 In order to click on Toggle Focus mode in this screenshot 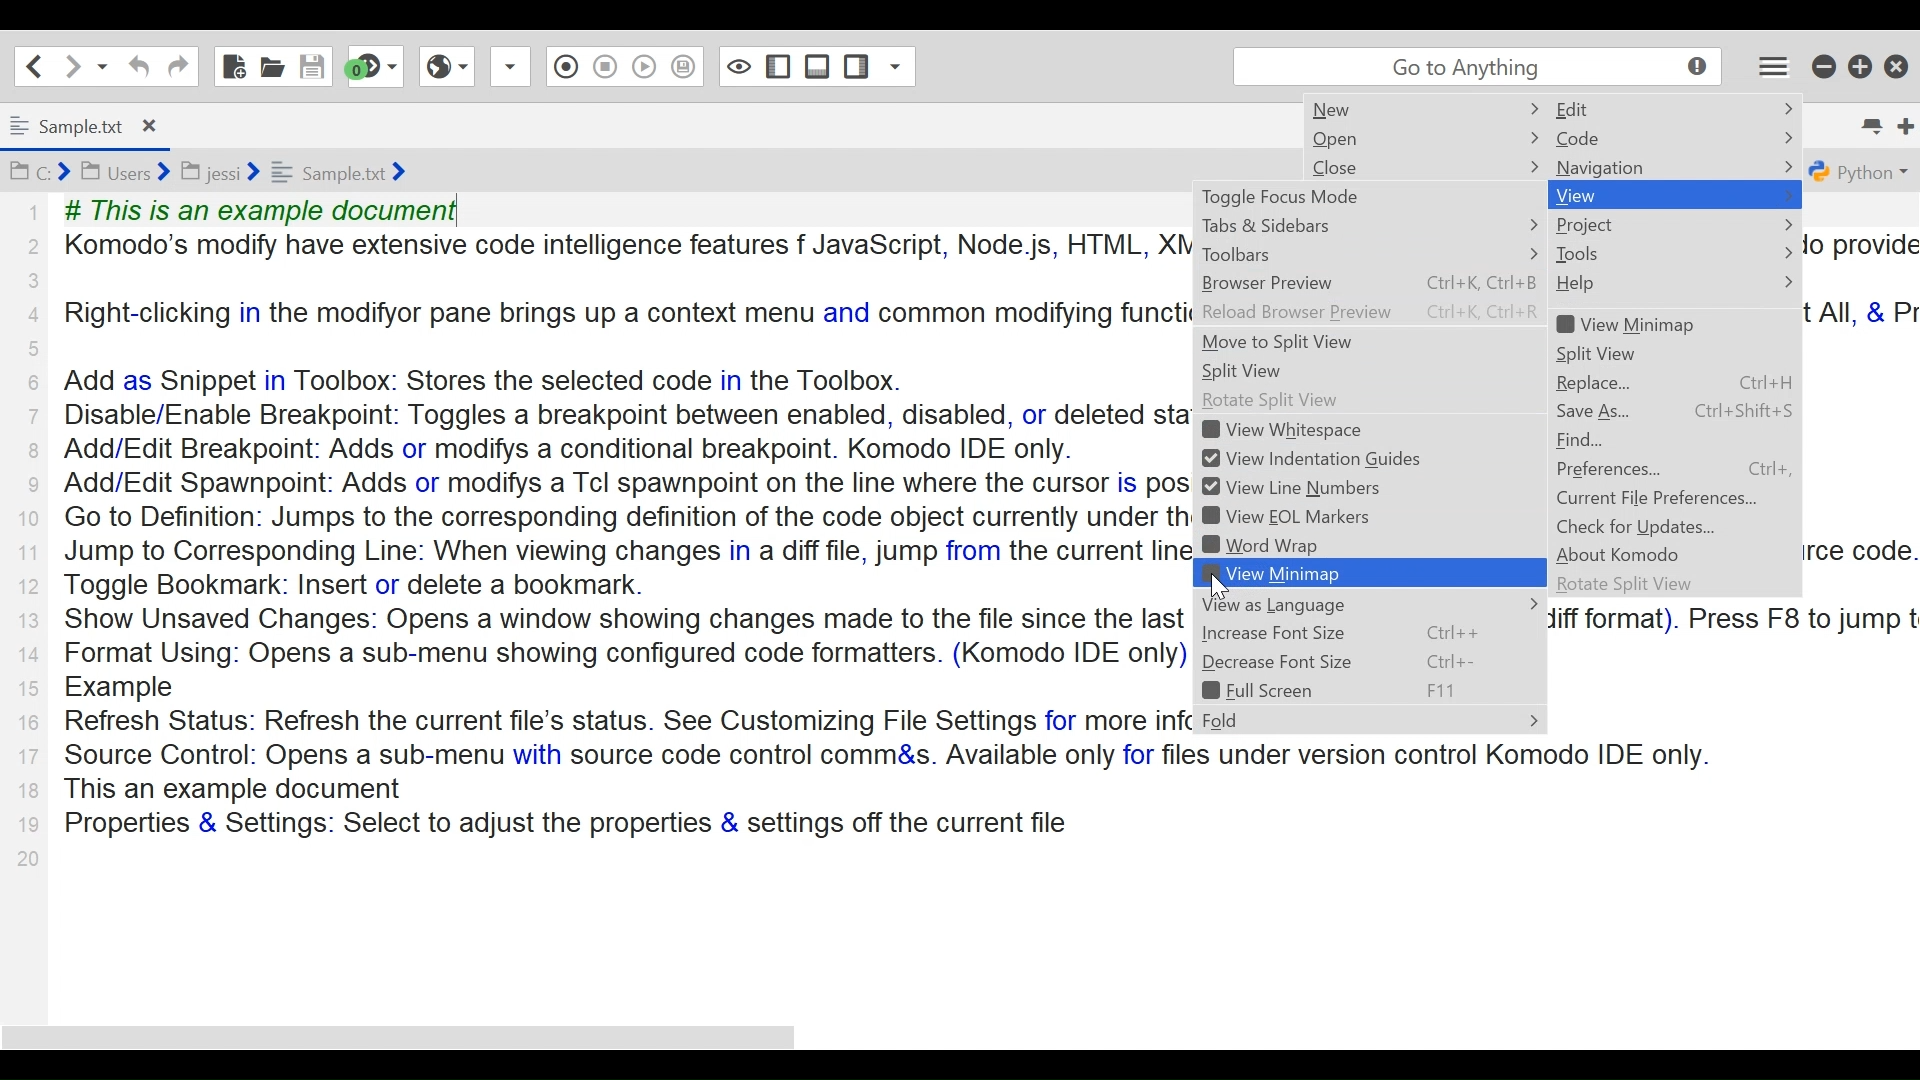, I will do `click(686, 70)`.